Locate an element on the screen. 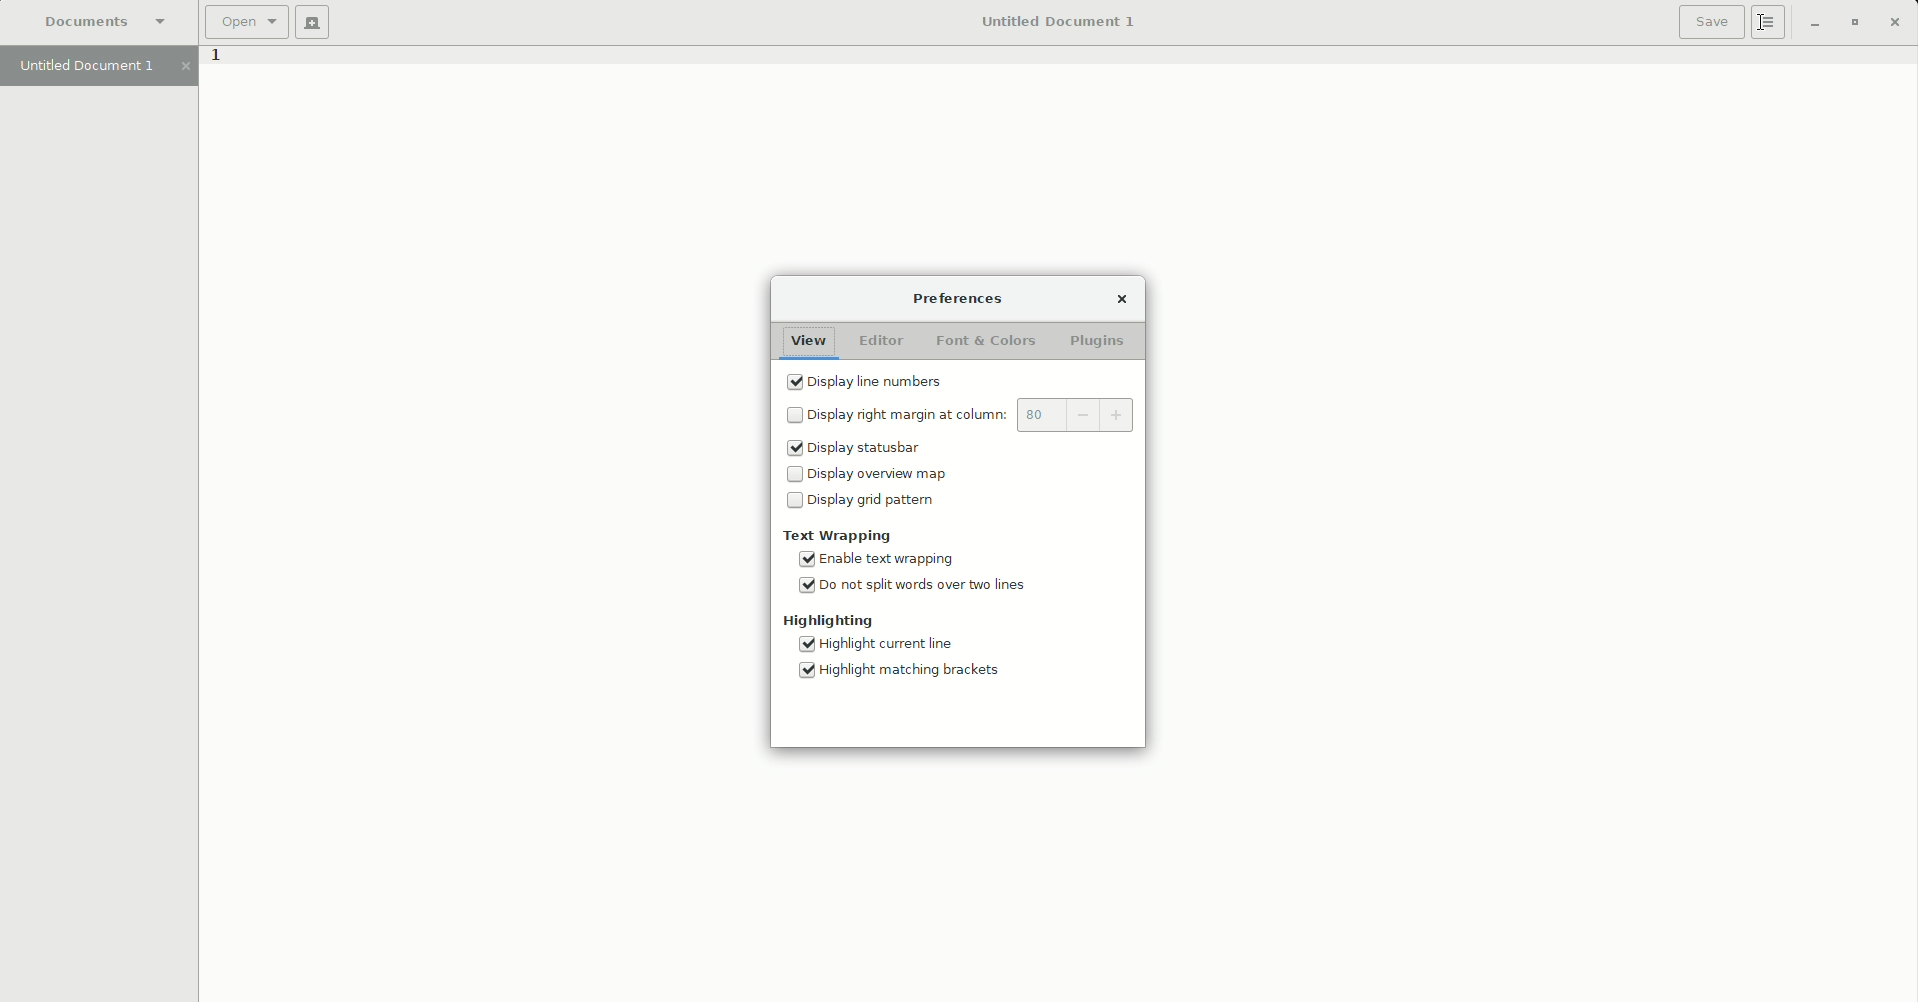  Highlight matching brackets is located at coordinates (907, 675).